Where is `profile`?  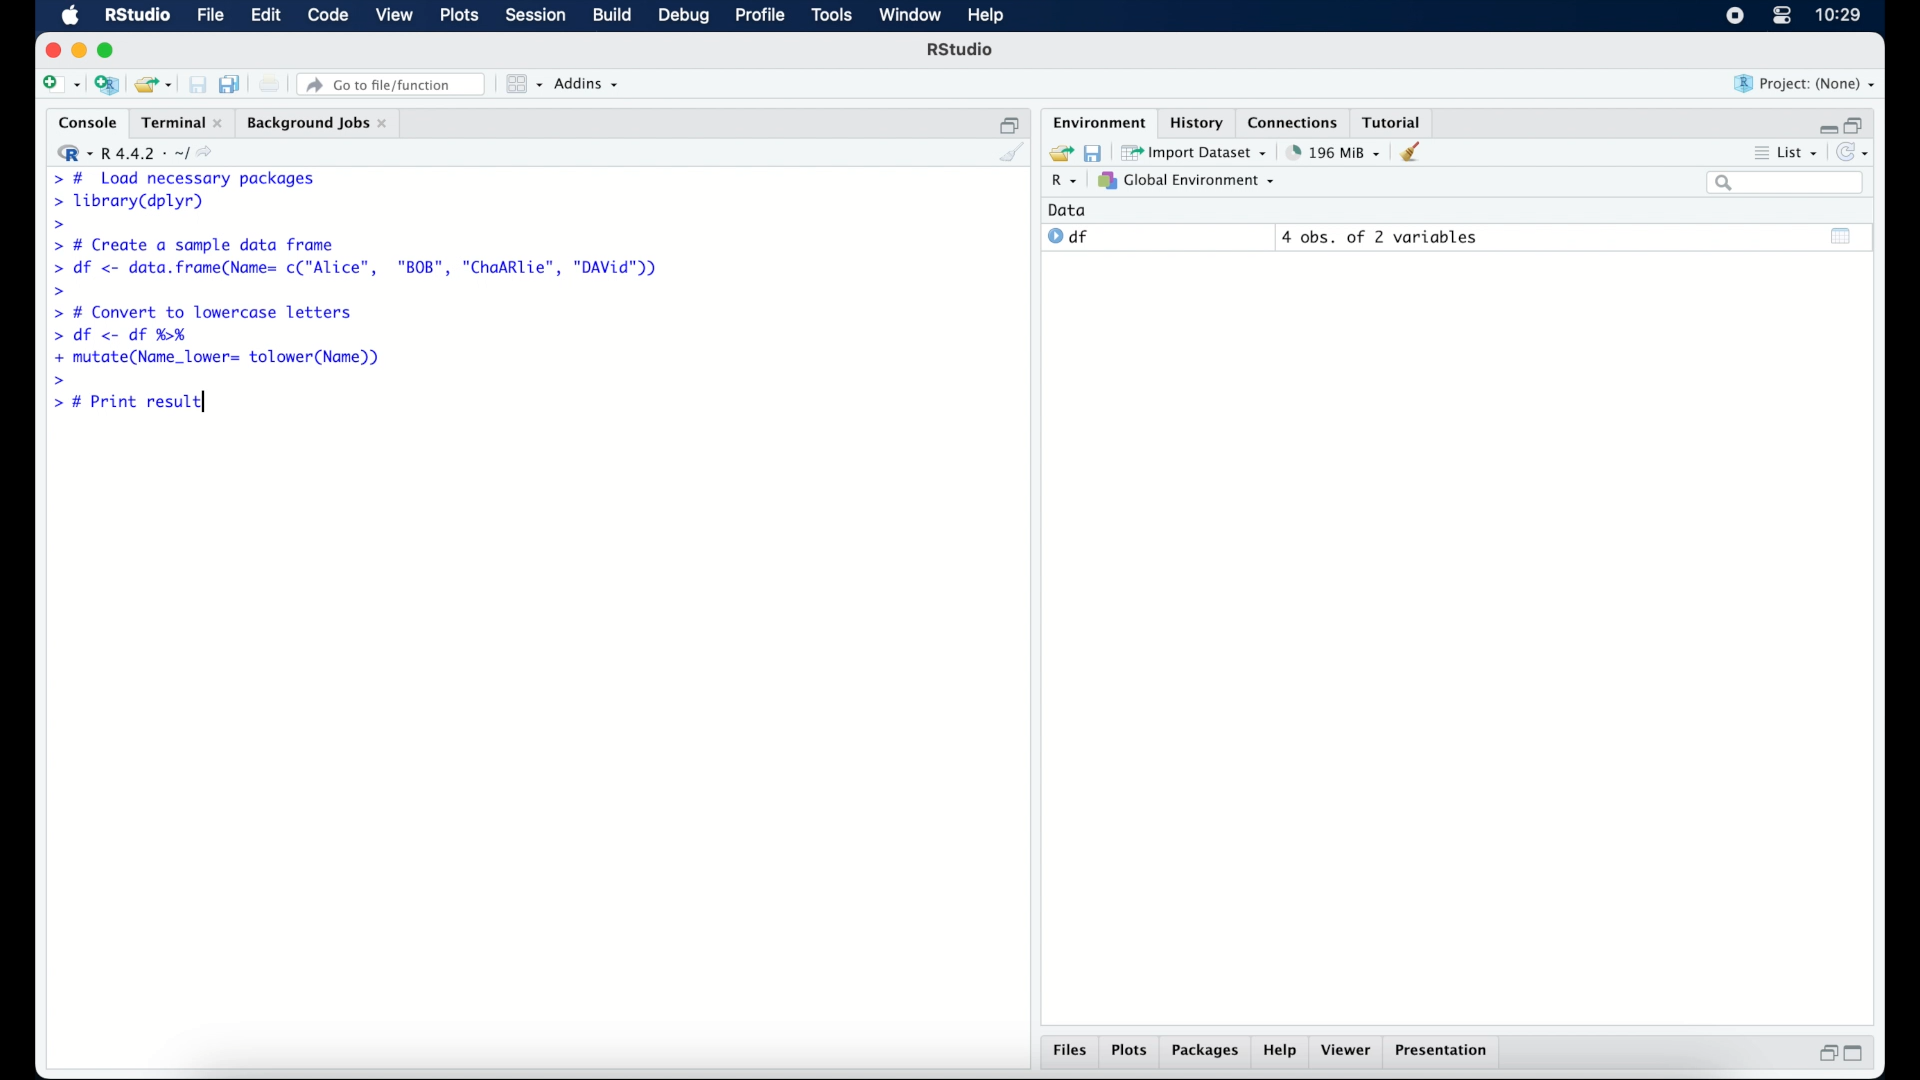 profile is located at coordinates (760, 16).